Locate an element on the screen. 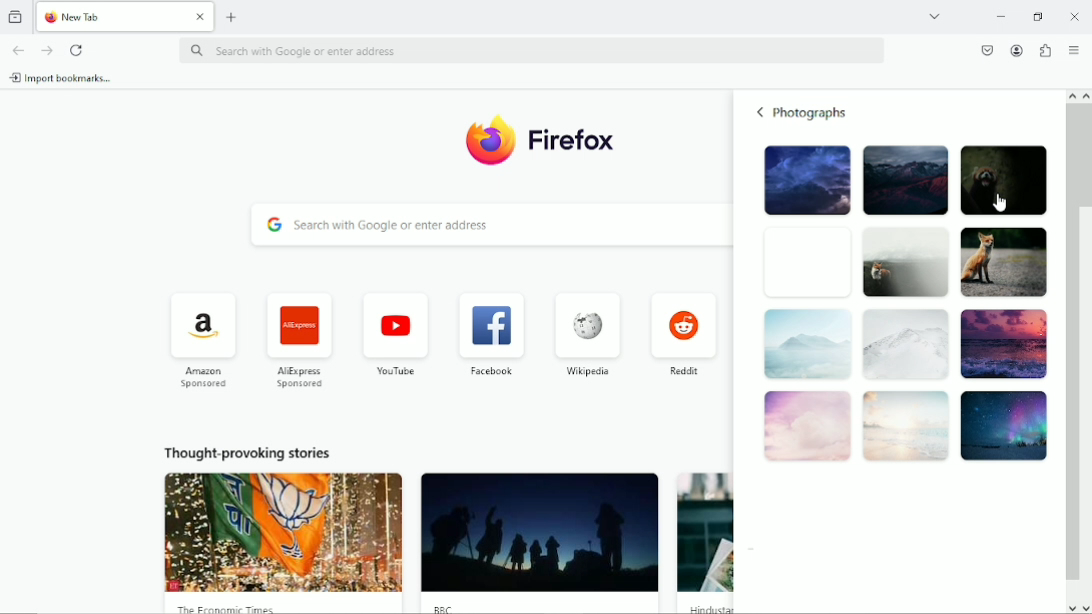  Thought provoking stories is located at coordinates (250, 454).